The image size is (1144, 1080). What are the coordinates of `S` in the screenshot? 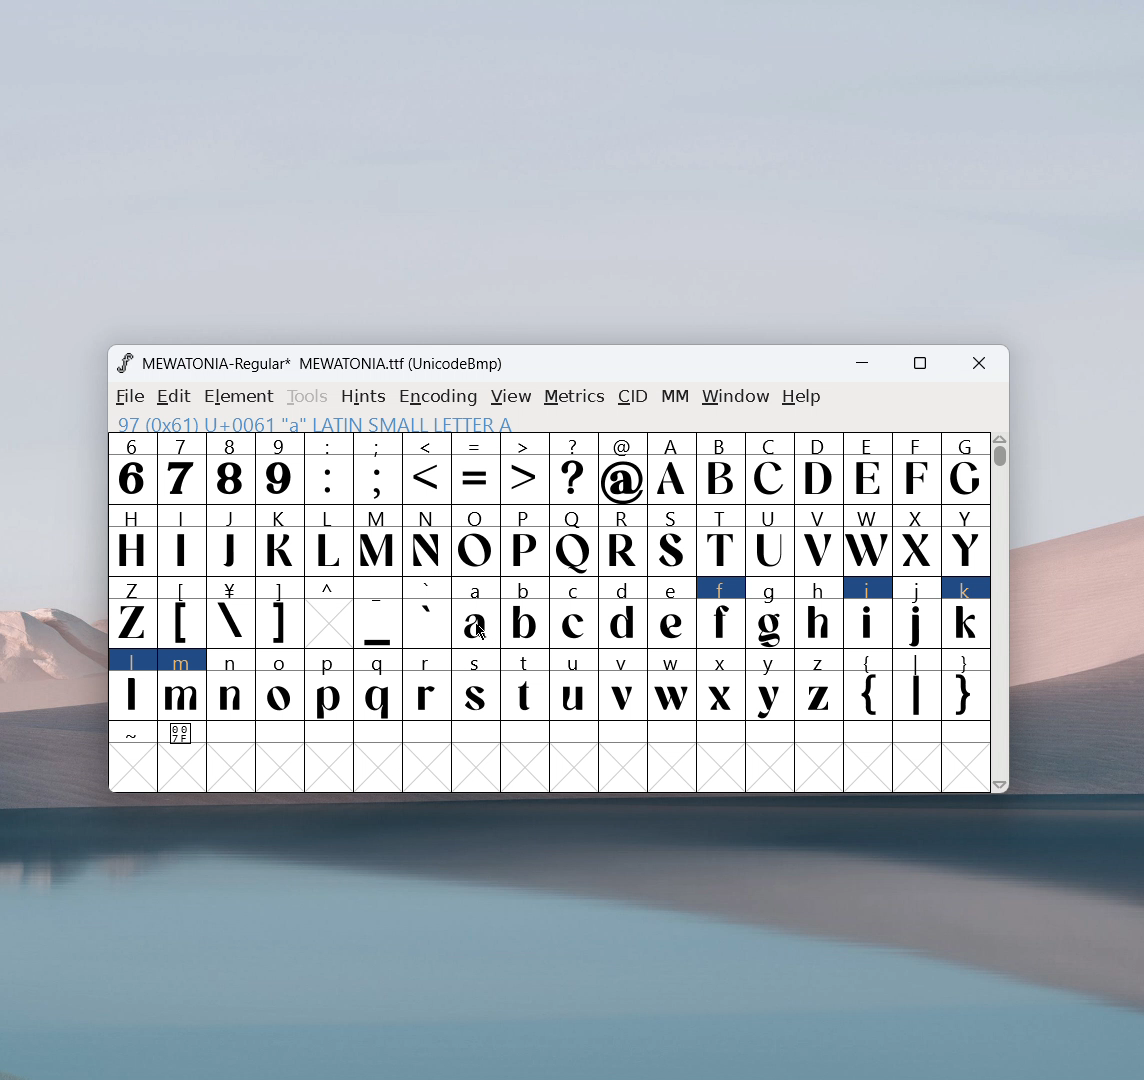 It's located at (672, 542).